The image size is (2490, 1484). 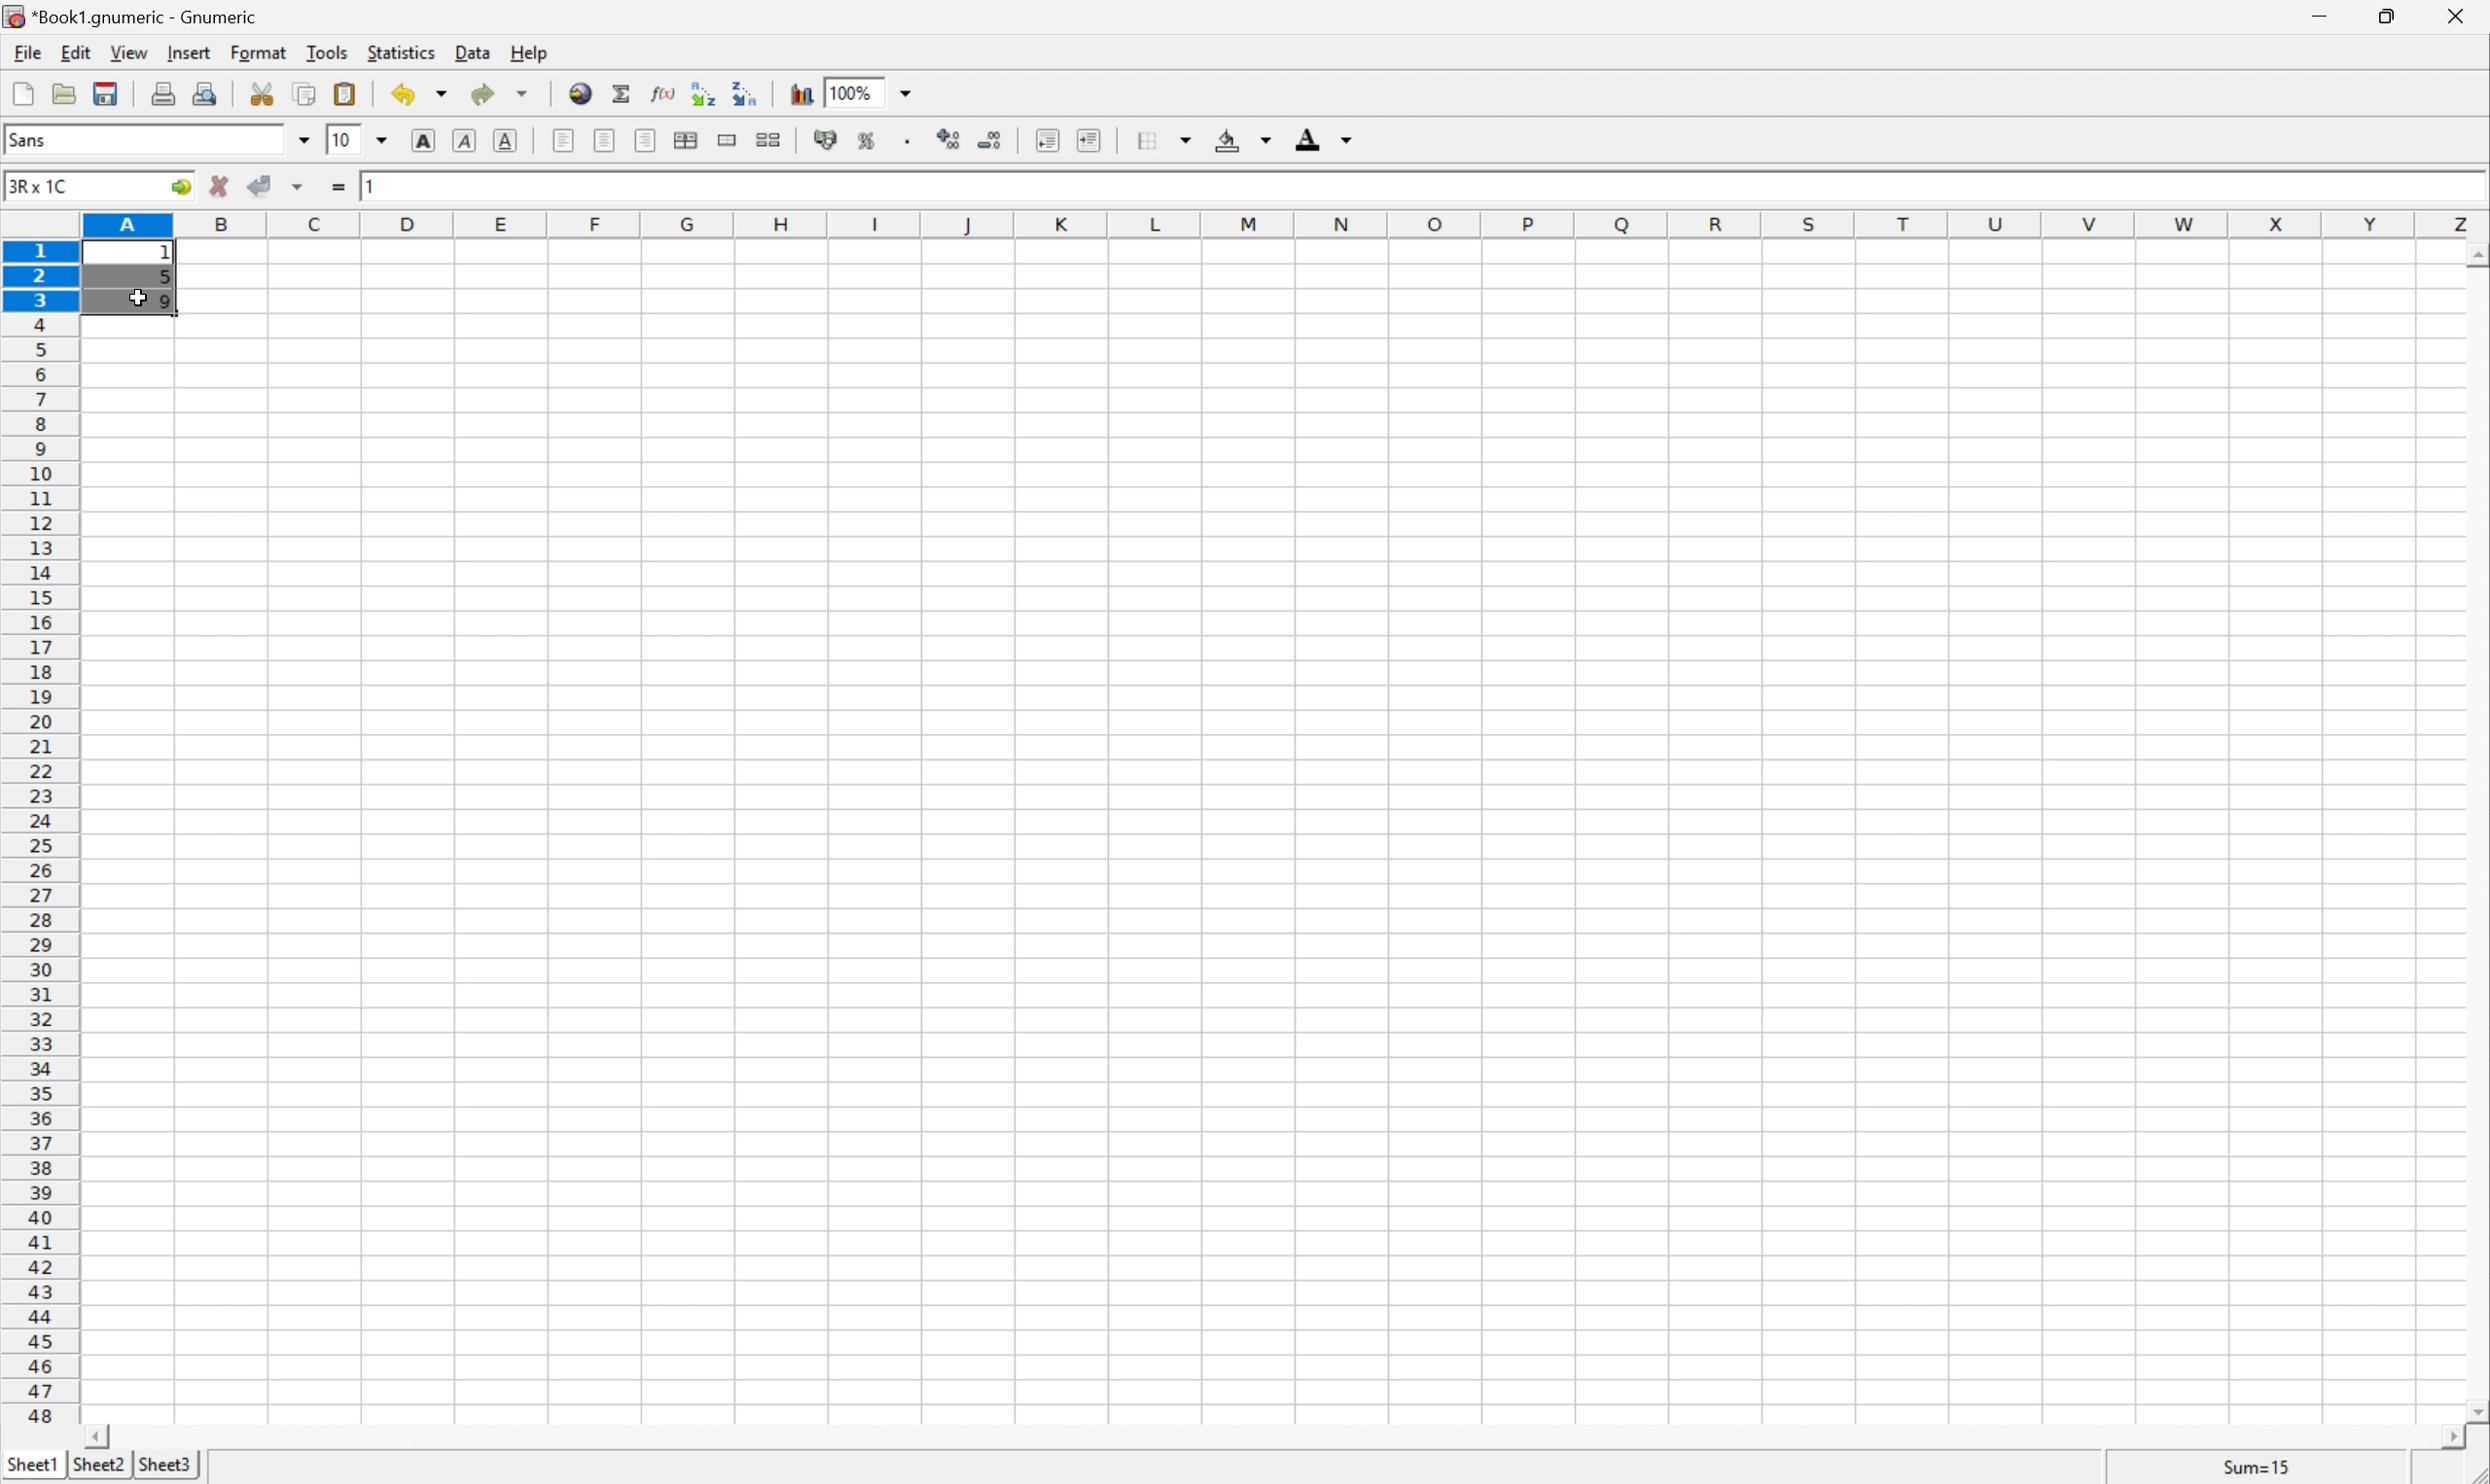 What do you see at coordinates (304, 93) in the screenshot?
I see `copy` at bounding box center [304, 93].